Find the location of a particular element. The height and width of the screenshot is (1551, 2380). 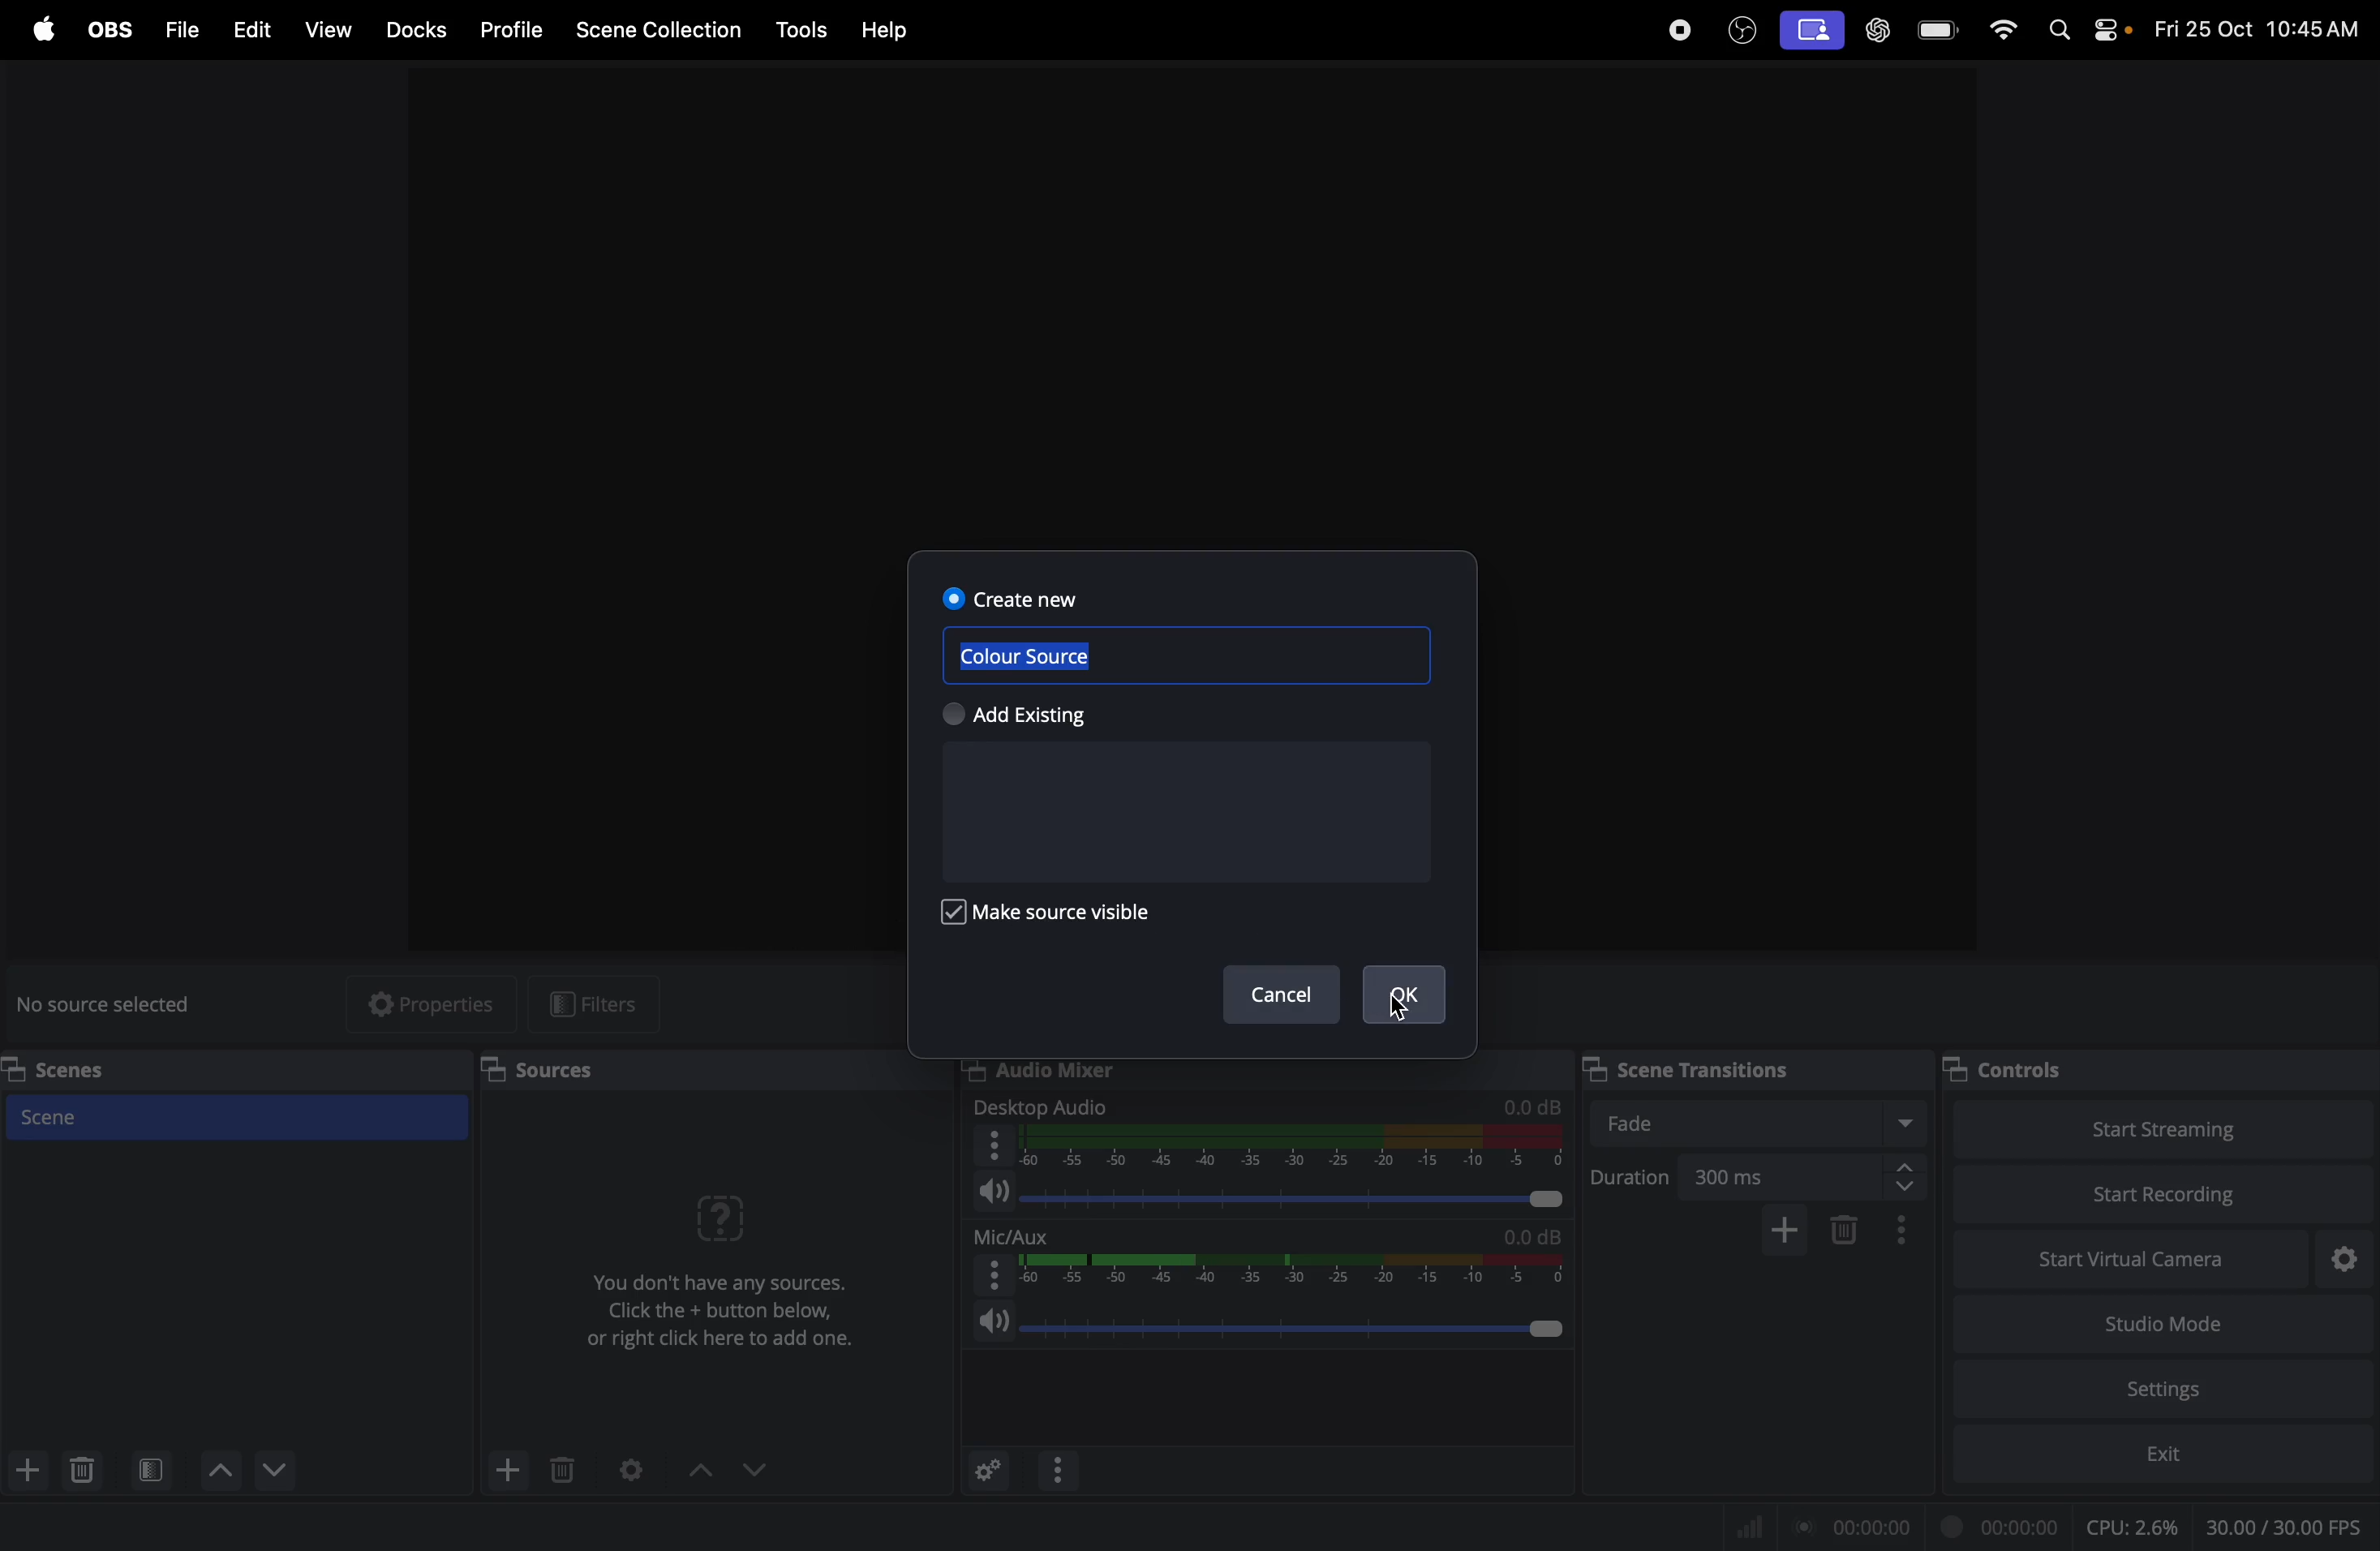

exit is located at coordinates (2147, 1455).